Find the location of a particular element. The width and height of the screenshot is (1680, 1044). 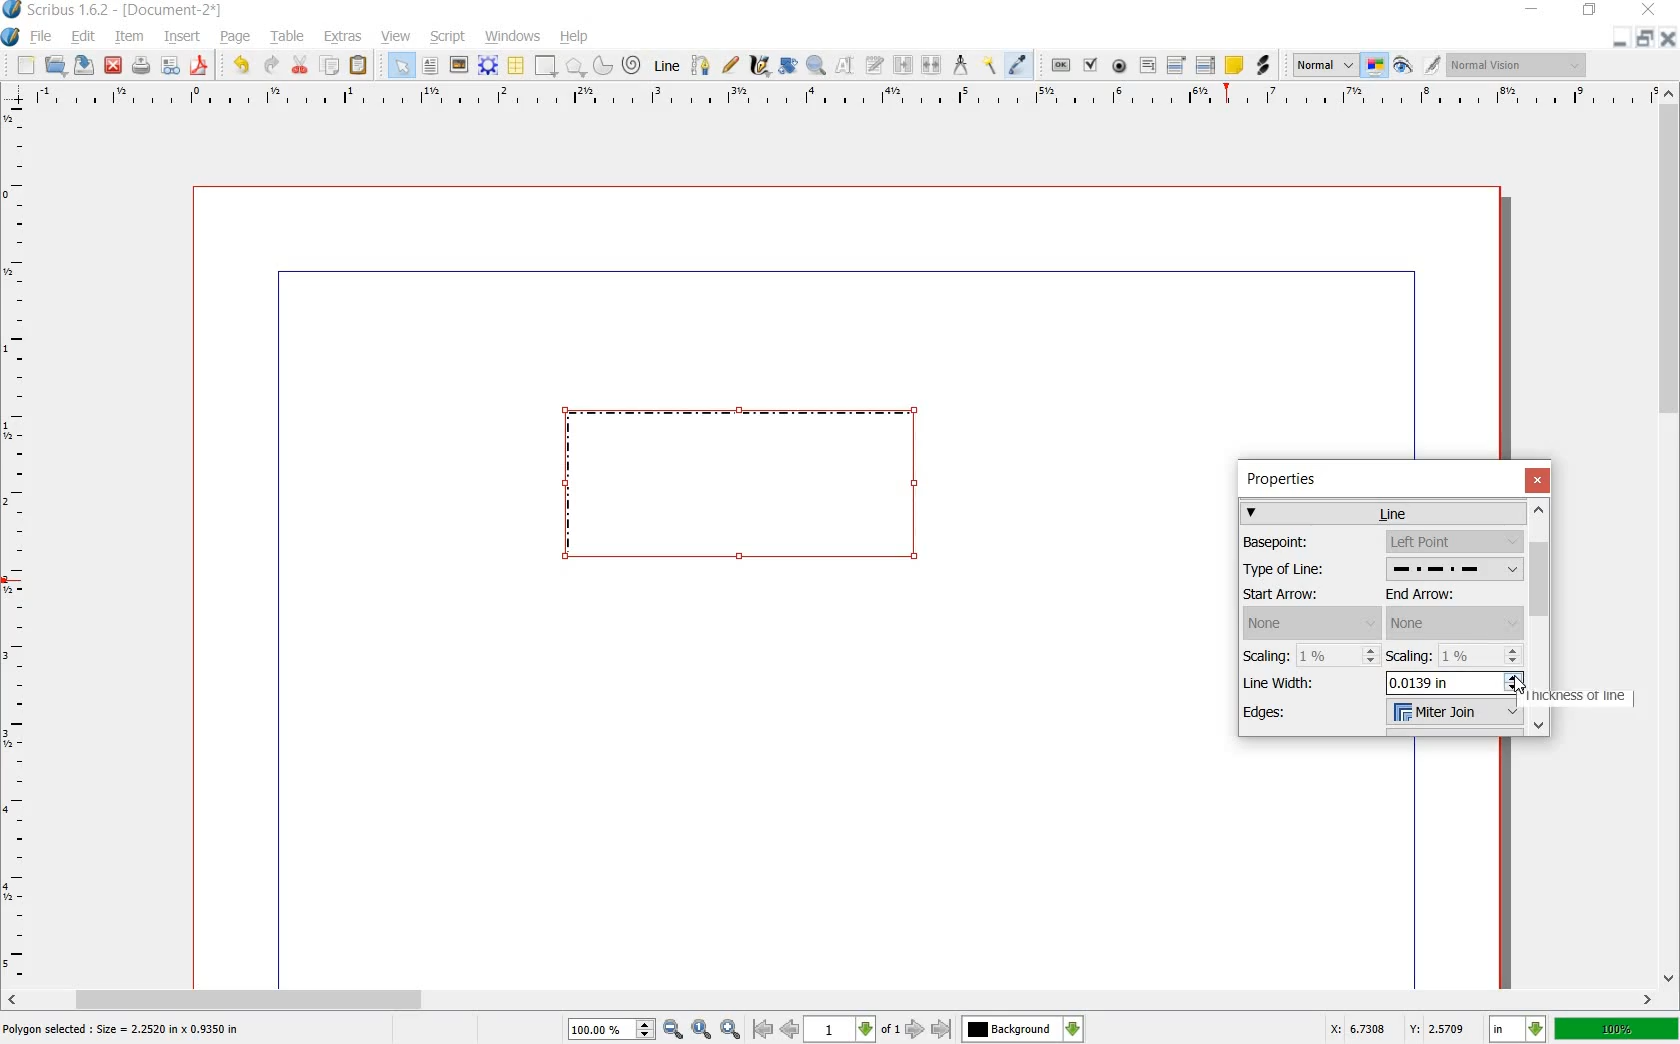

RENDER FRAME is located at coordinates (487, 66).